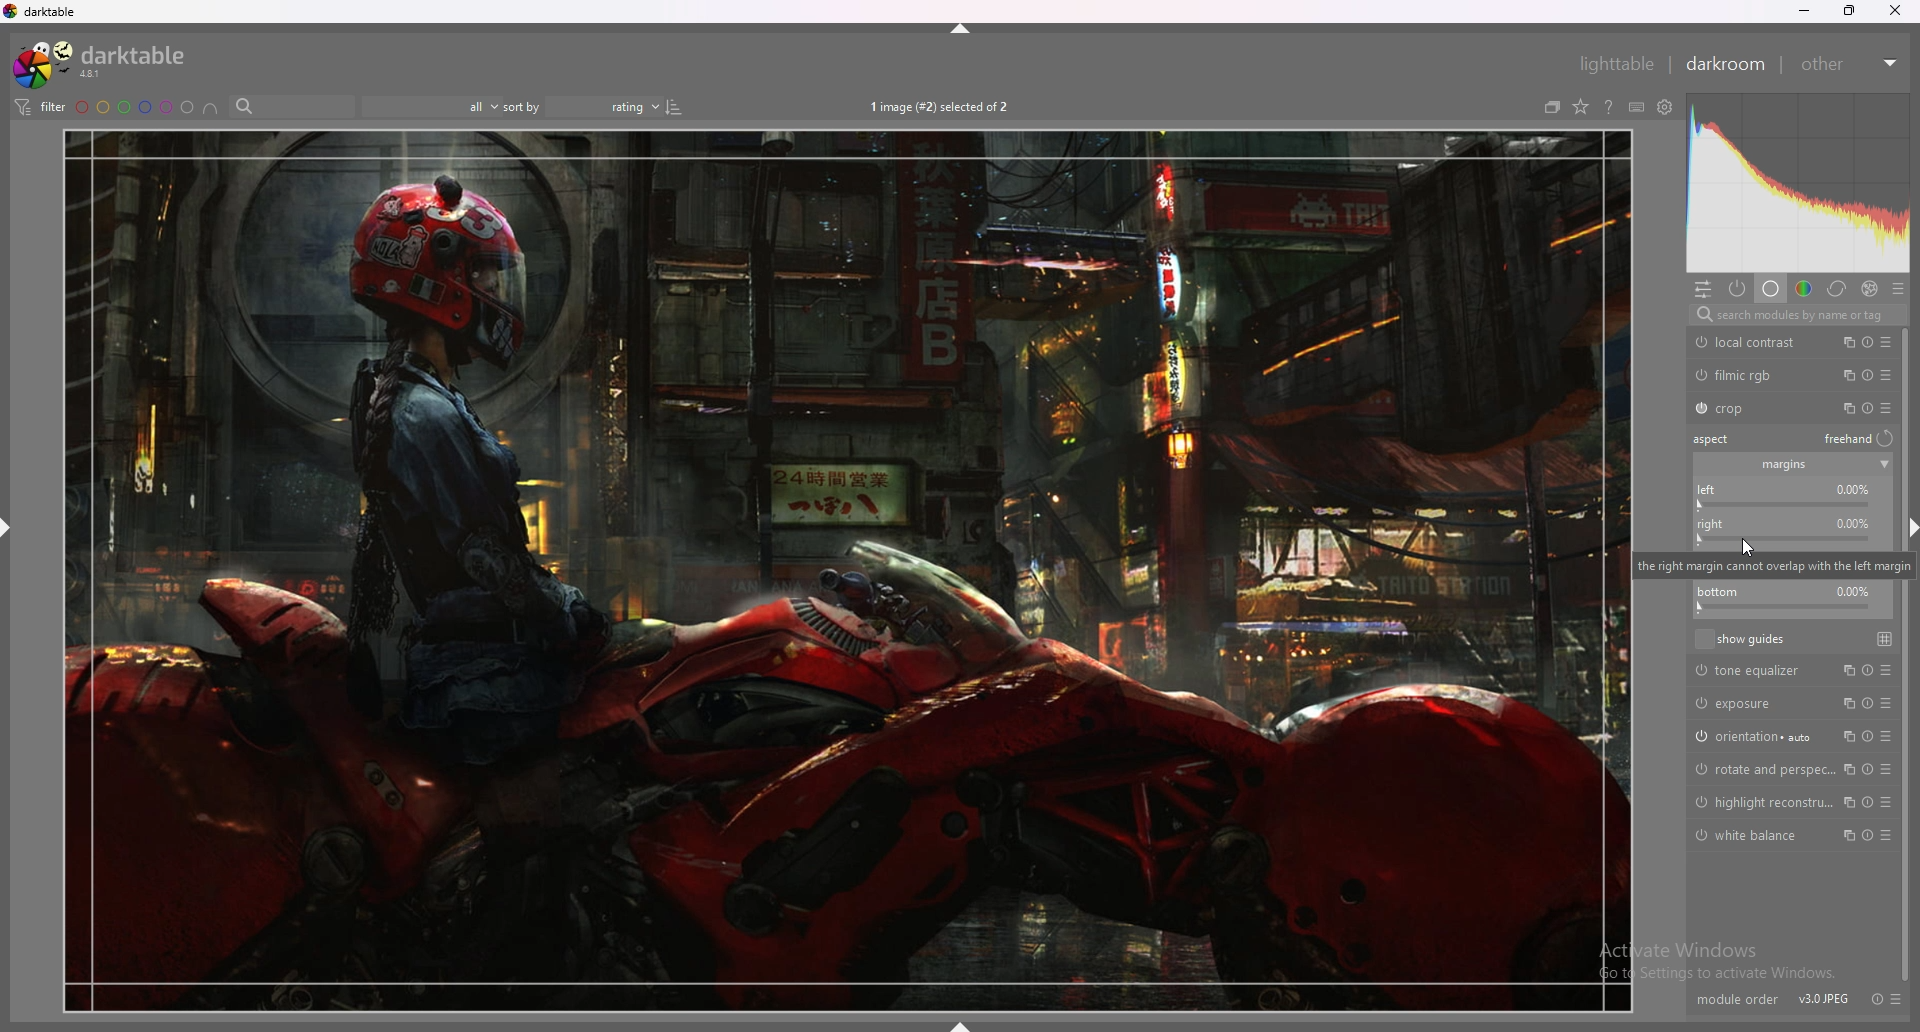  What do you see at coordinates (1905, 654) in the screenshot?
I see `scroll bar` at bounding box center [1905, 654].